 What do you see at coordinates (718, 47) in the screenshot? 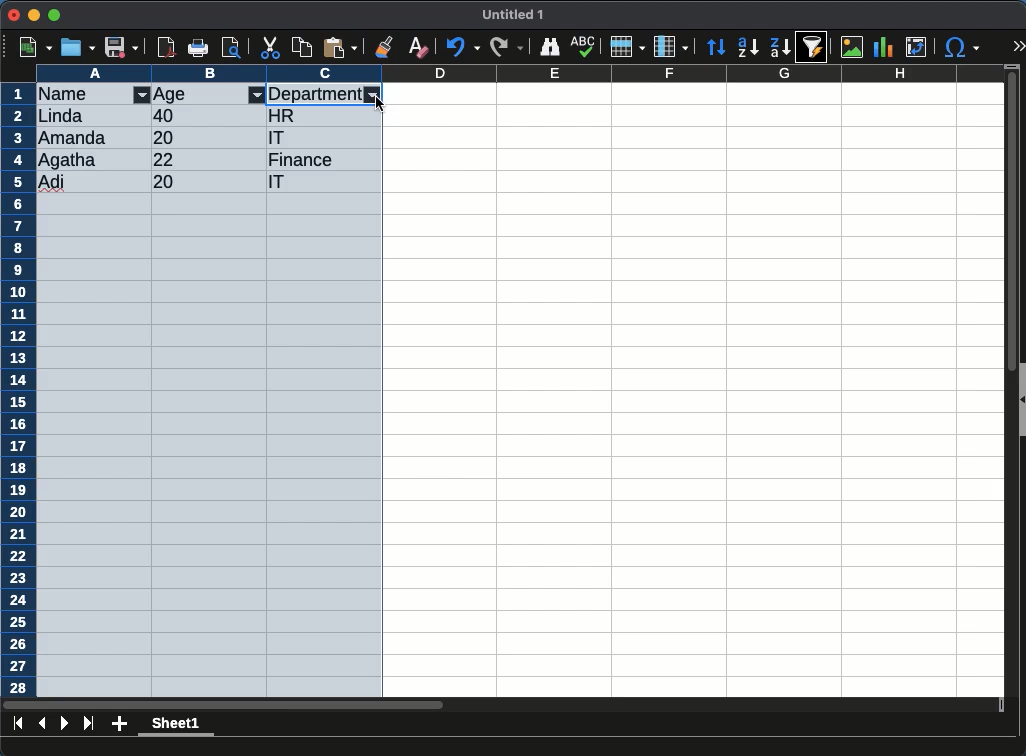
I see `sort` at bounding box center [718, 47].